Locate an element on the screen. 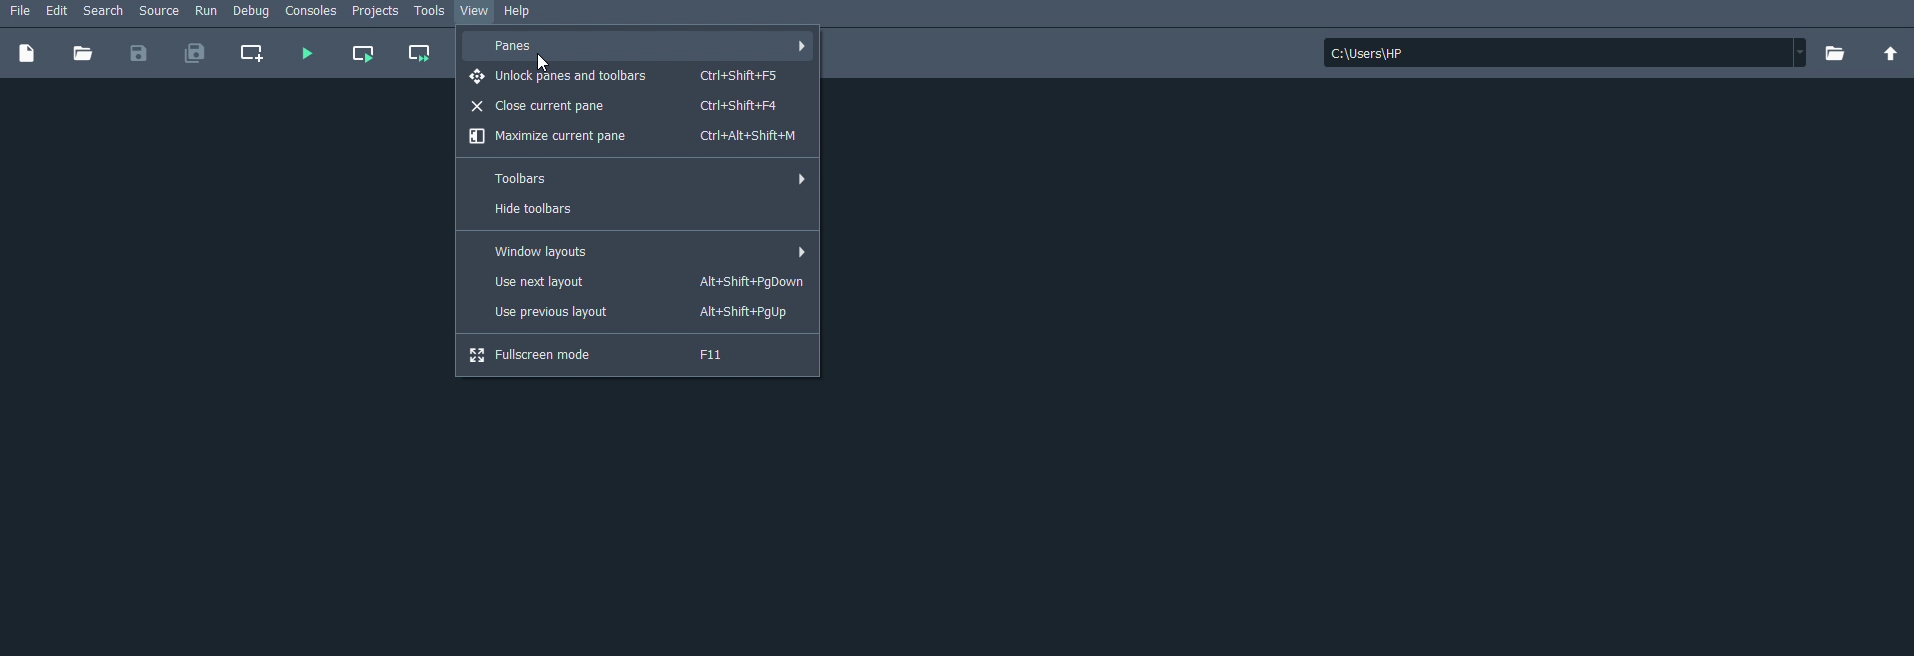 This screenshot has height=656, width=1914. Run is located at coordinates (208, 13).